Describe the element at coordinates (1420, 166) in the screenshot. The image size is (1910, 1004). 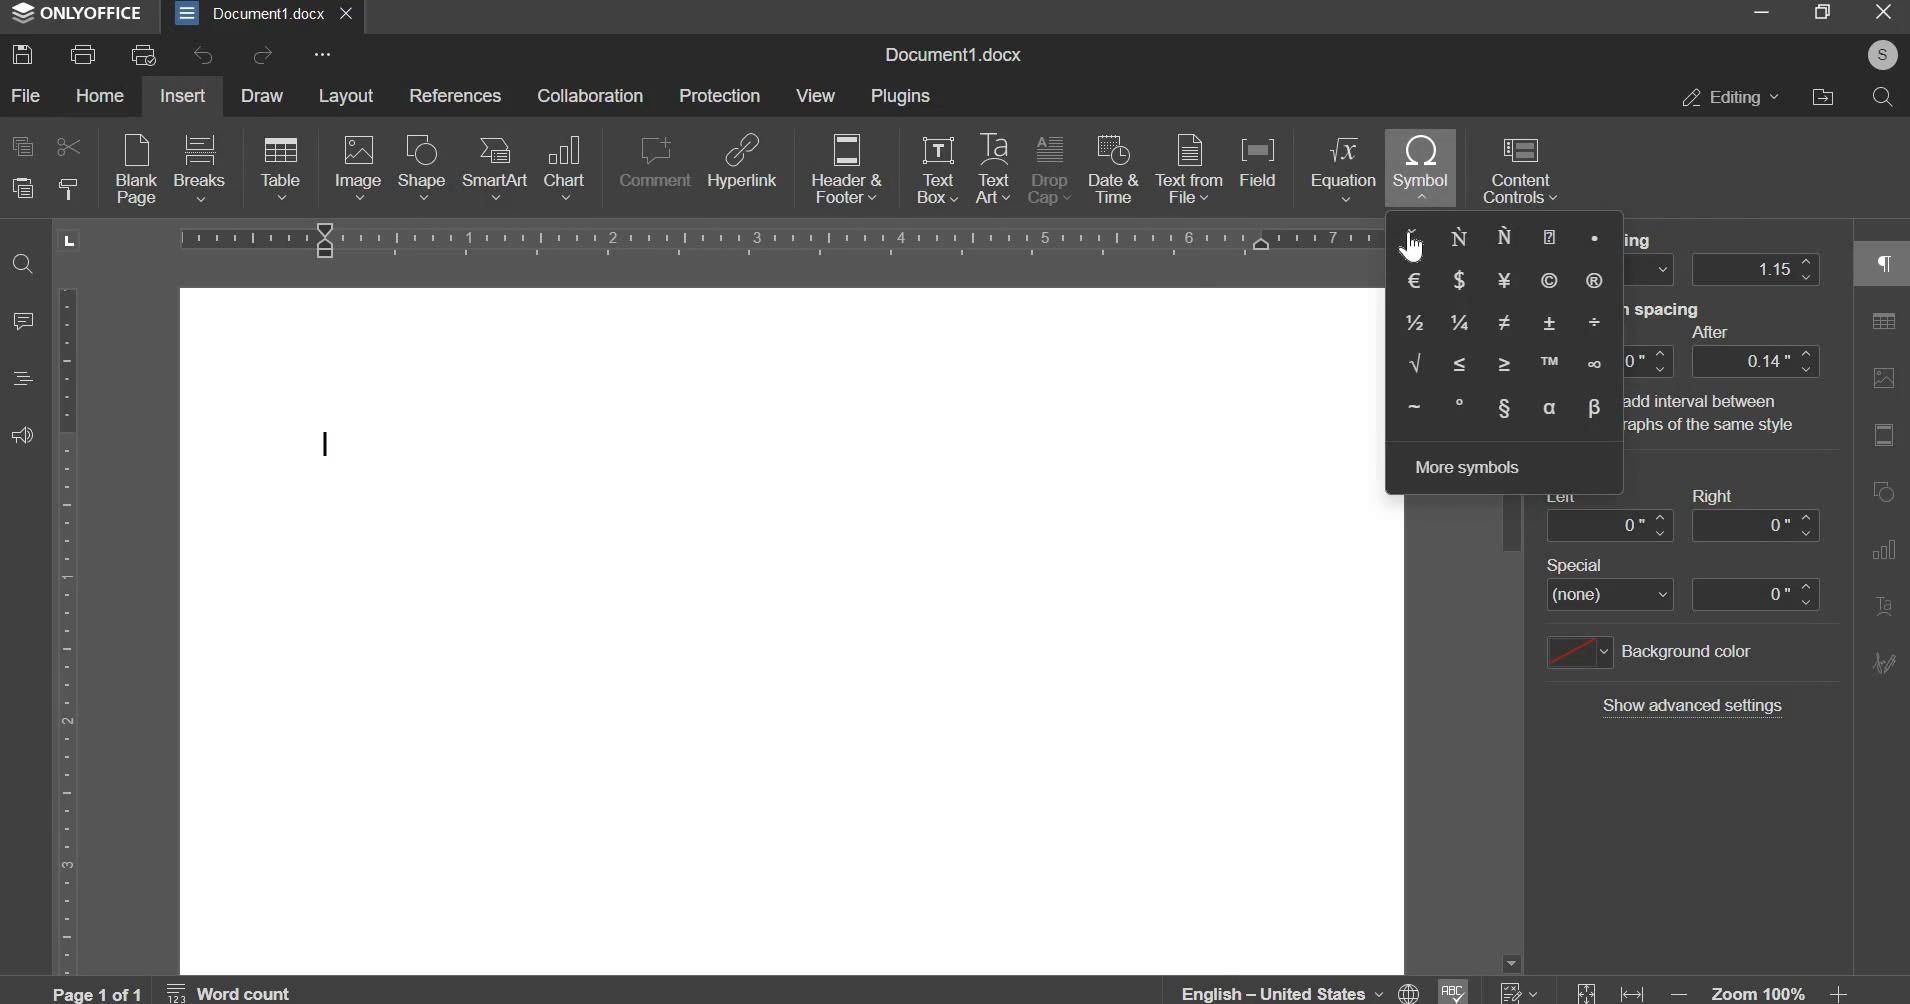
I see `symbol` at that location.